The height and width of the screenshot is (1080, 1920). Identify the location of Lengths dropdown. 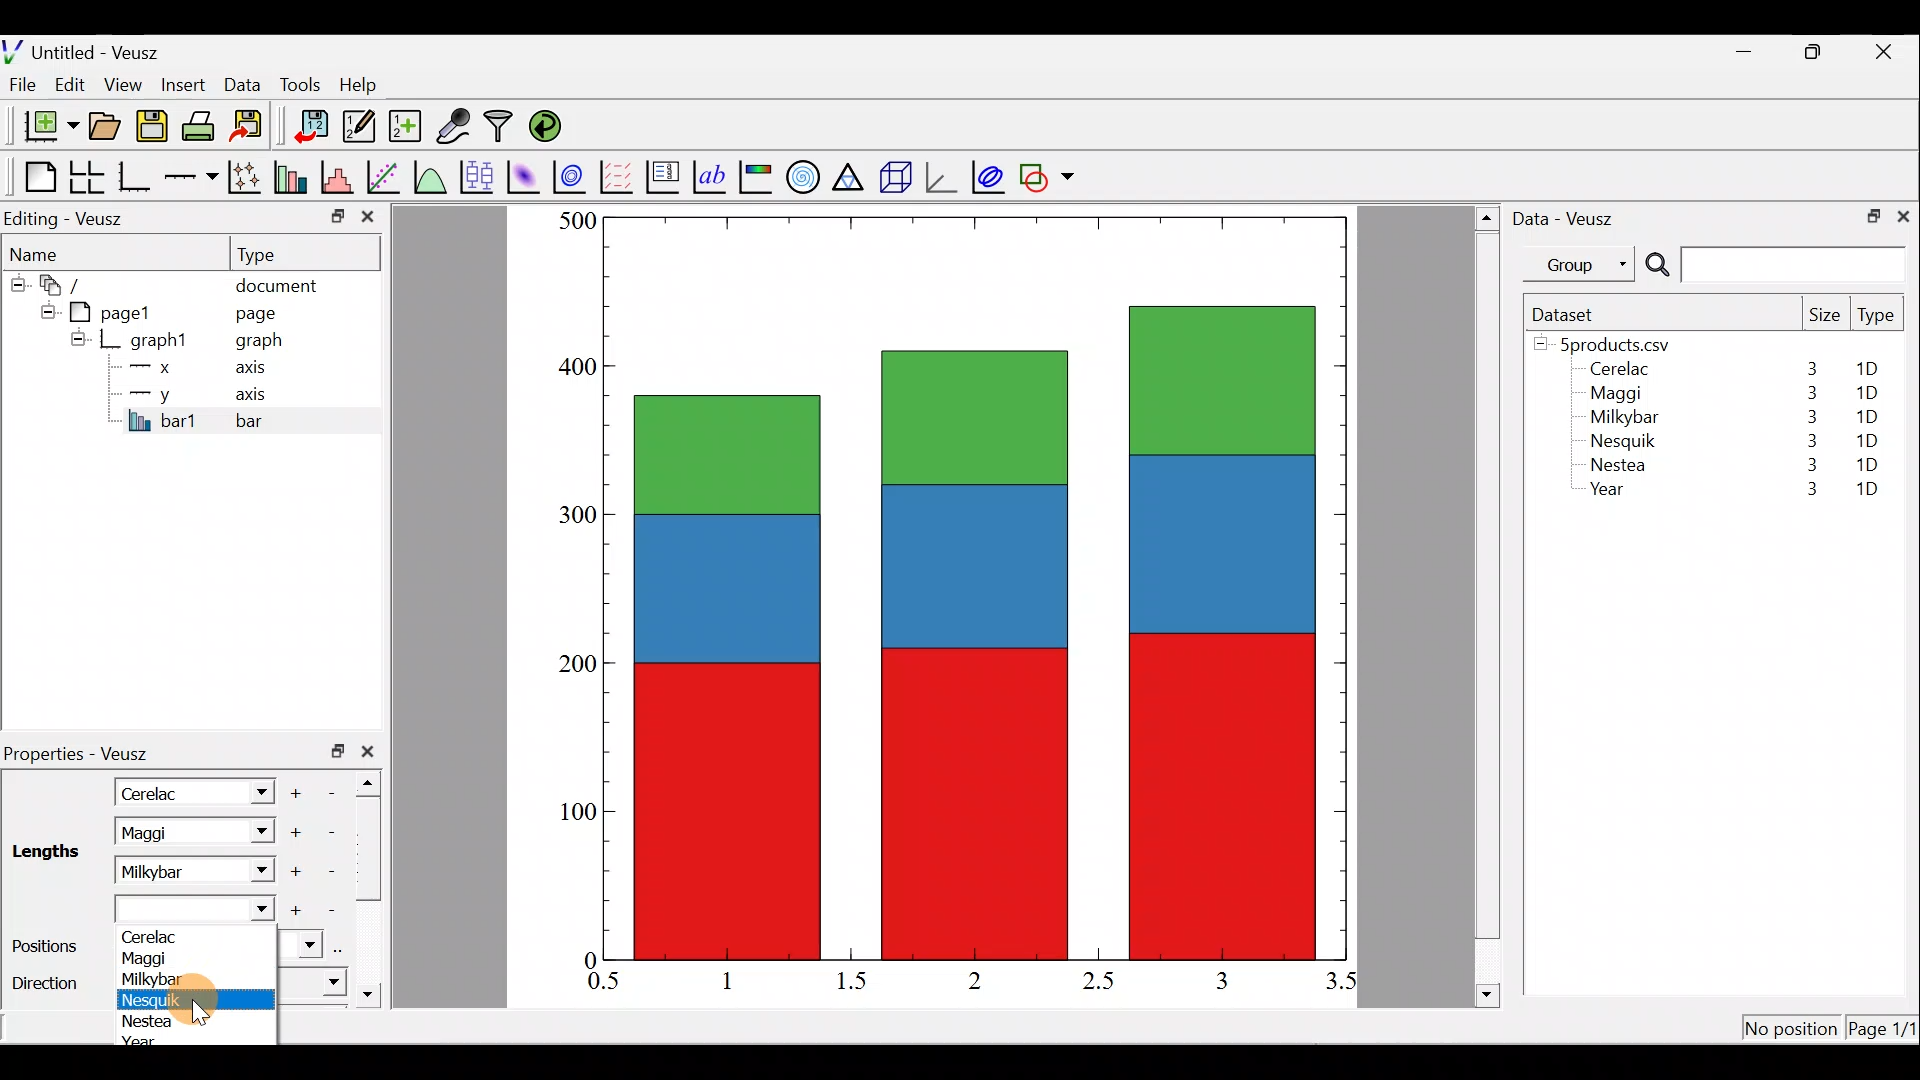
(196, 909).